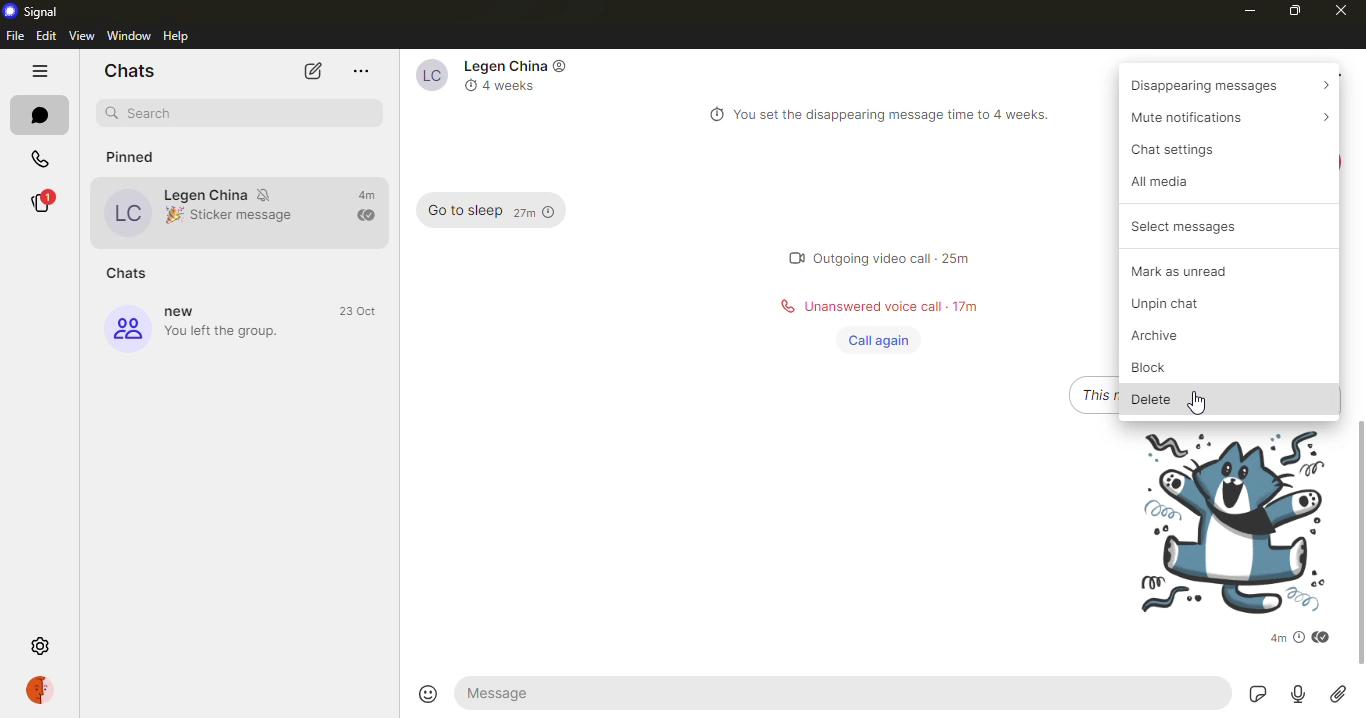 This screenshot has height=718, width=1366. Describe the element at coordinates (1196, 400) in the screenshot. I see `cursor` at that location.